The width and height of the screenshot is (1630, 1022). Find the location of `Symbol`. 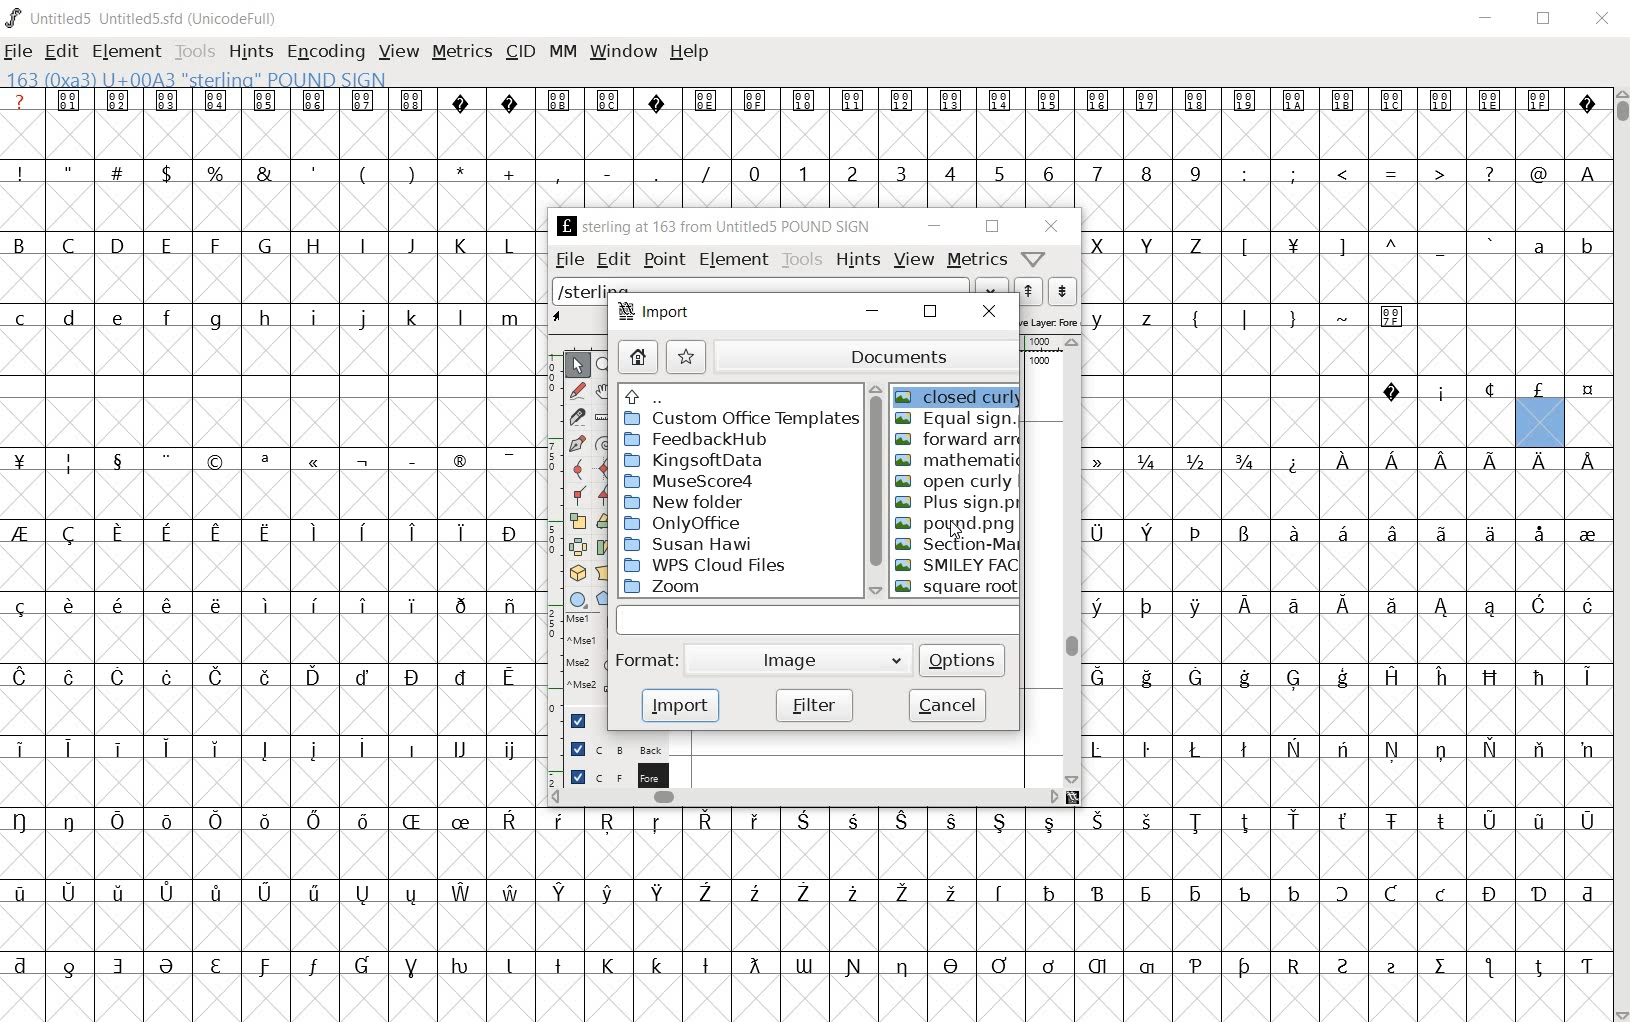

Symbol is located at coordinates (411, 968).